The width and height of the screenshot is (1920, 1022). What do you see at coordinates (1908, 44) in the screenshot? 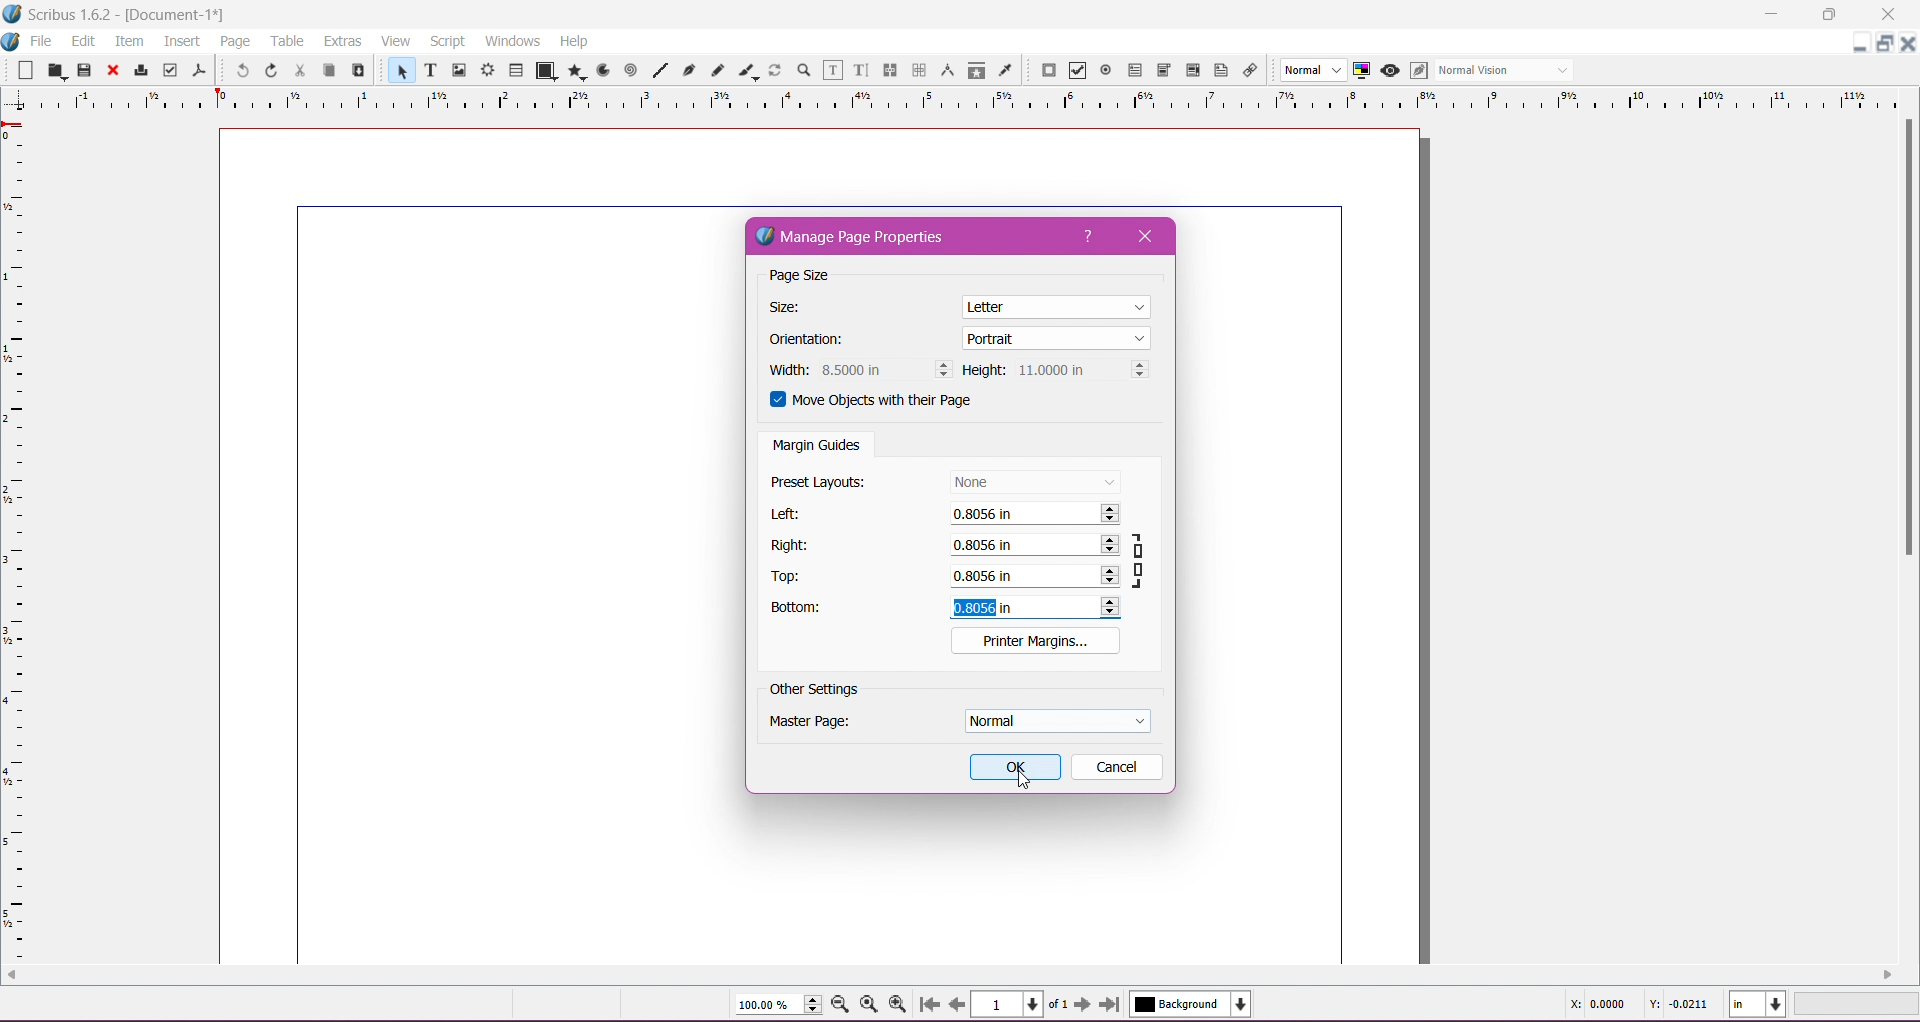
I see `Close Document` at bounding box center [1908, 44].